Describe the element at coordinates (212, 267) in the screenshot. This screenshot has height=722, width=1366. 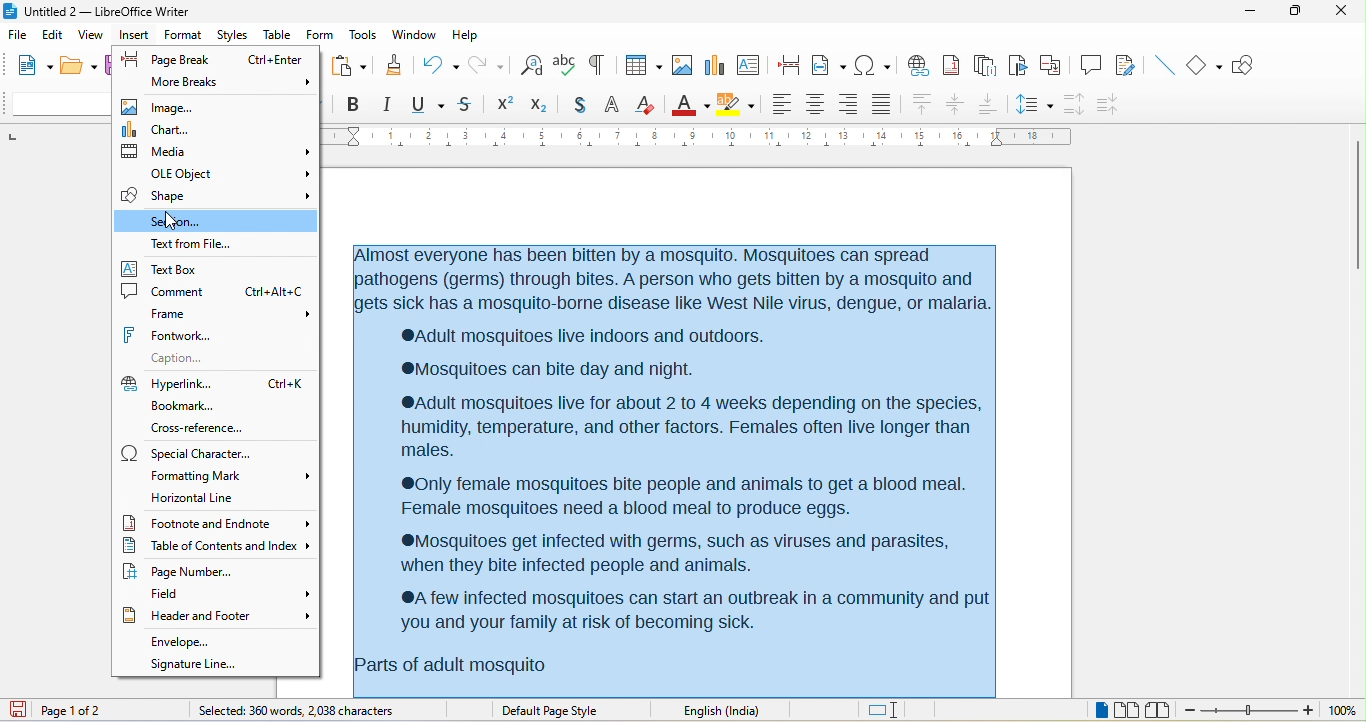
I see `text box` at that location.